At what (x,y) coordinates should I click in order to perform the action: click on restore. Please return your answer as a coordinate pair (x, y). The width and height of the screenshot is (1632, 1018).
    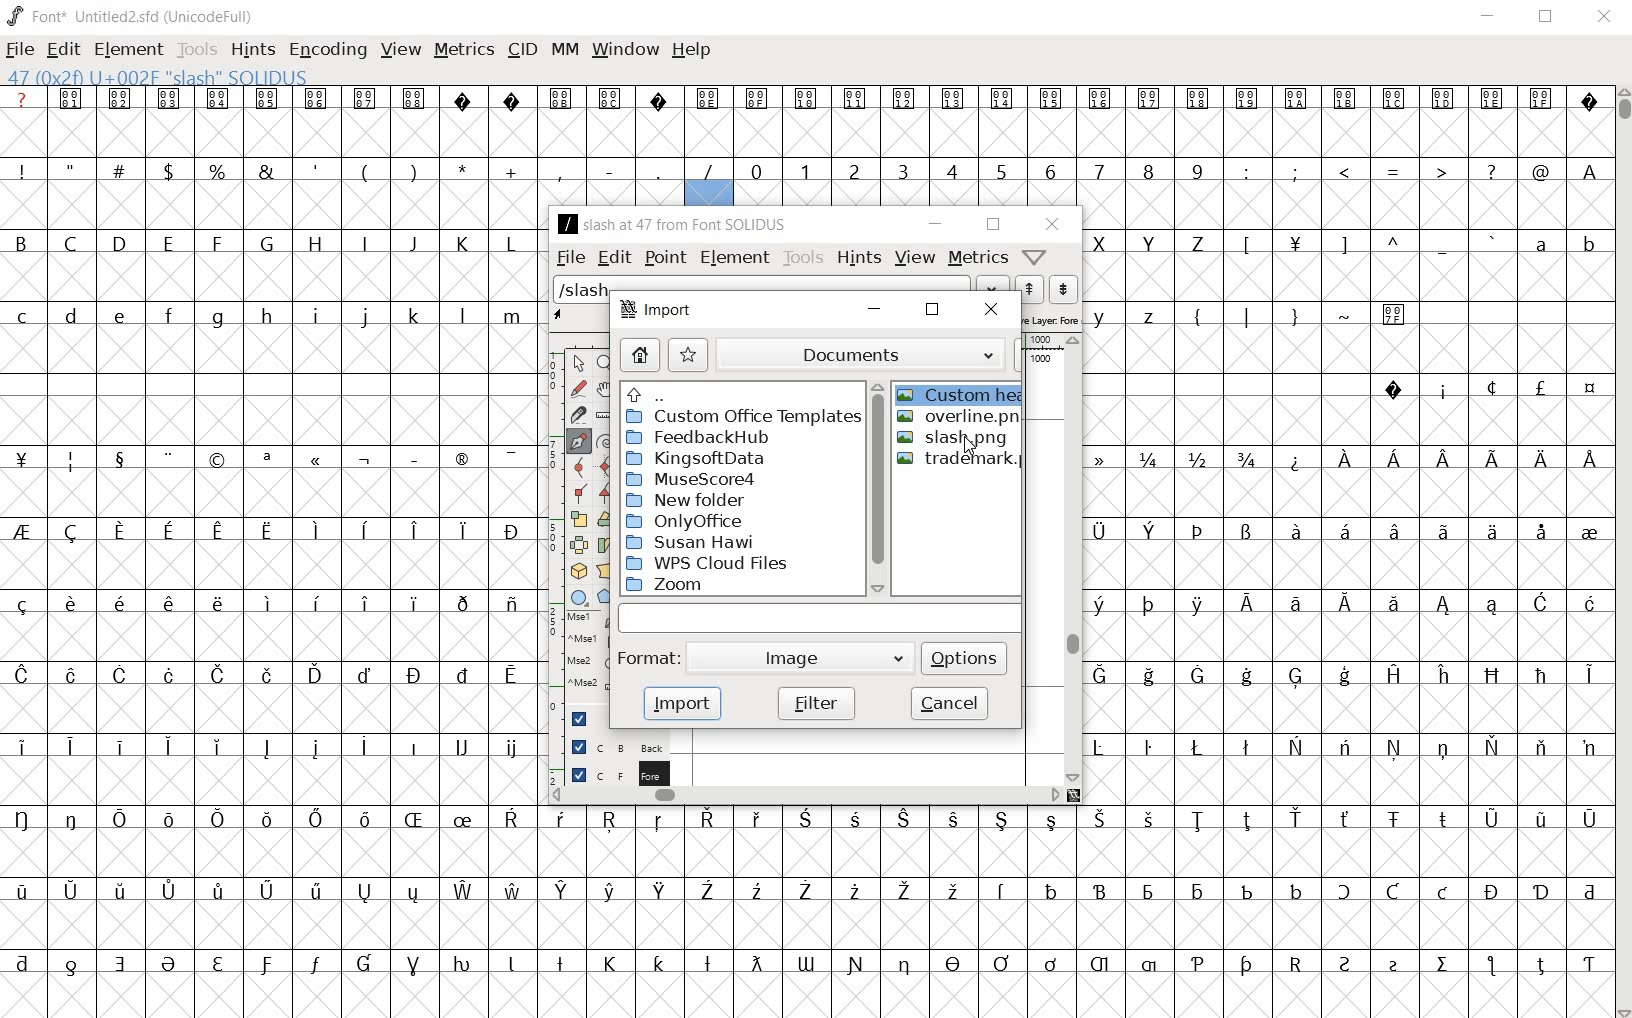
    Looking at the image, I should click on (993, 225).